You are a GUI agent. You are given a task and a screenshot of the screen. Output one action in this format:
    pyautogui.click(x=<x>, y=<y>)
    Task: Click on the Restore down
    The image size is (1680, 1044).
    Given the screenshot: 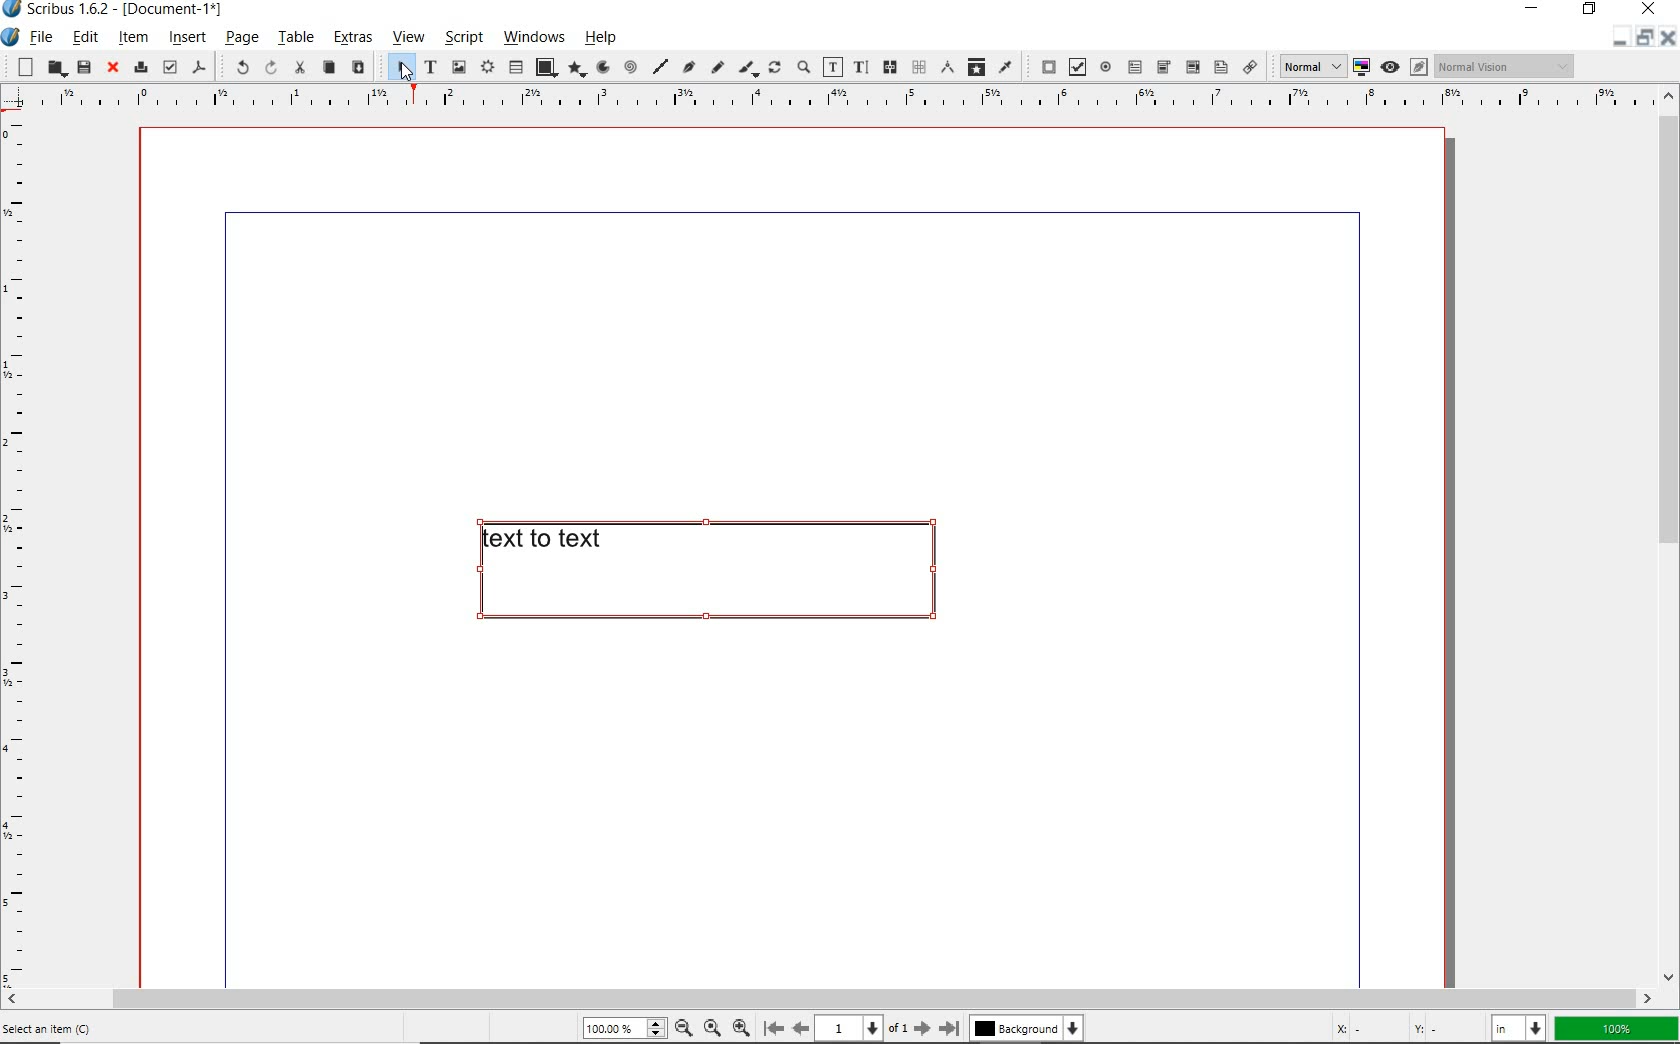 What is the action you would take?
    pyautogui.click(x=1617, y=39)
    